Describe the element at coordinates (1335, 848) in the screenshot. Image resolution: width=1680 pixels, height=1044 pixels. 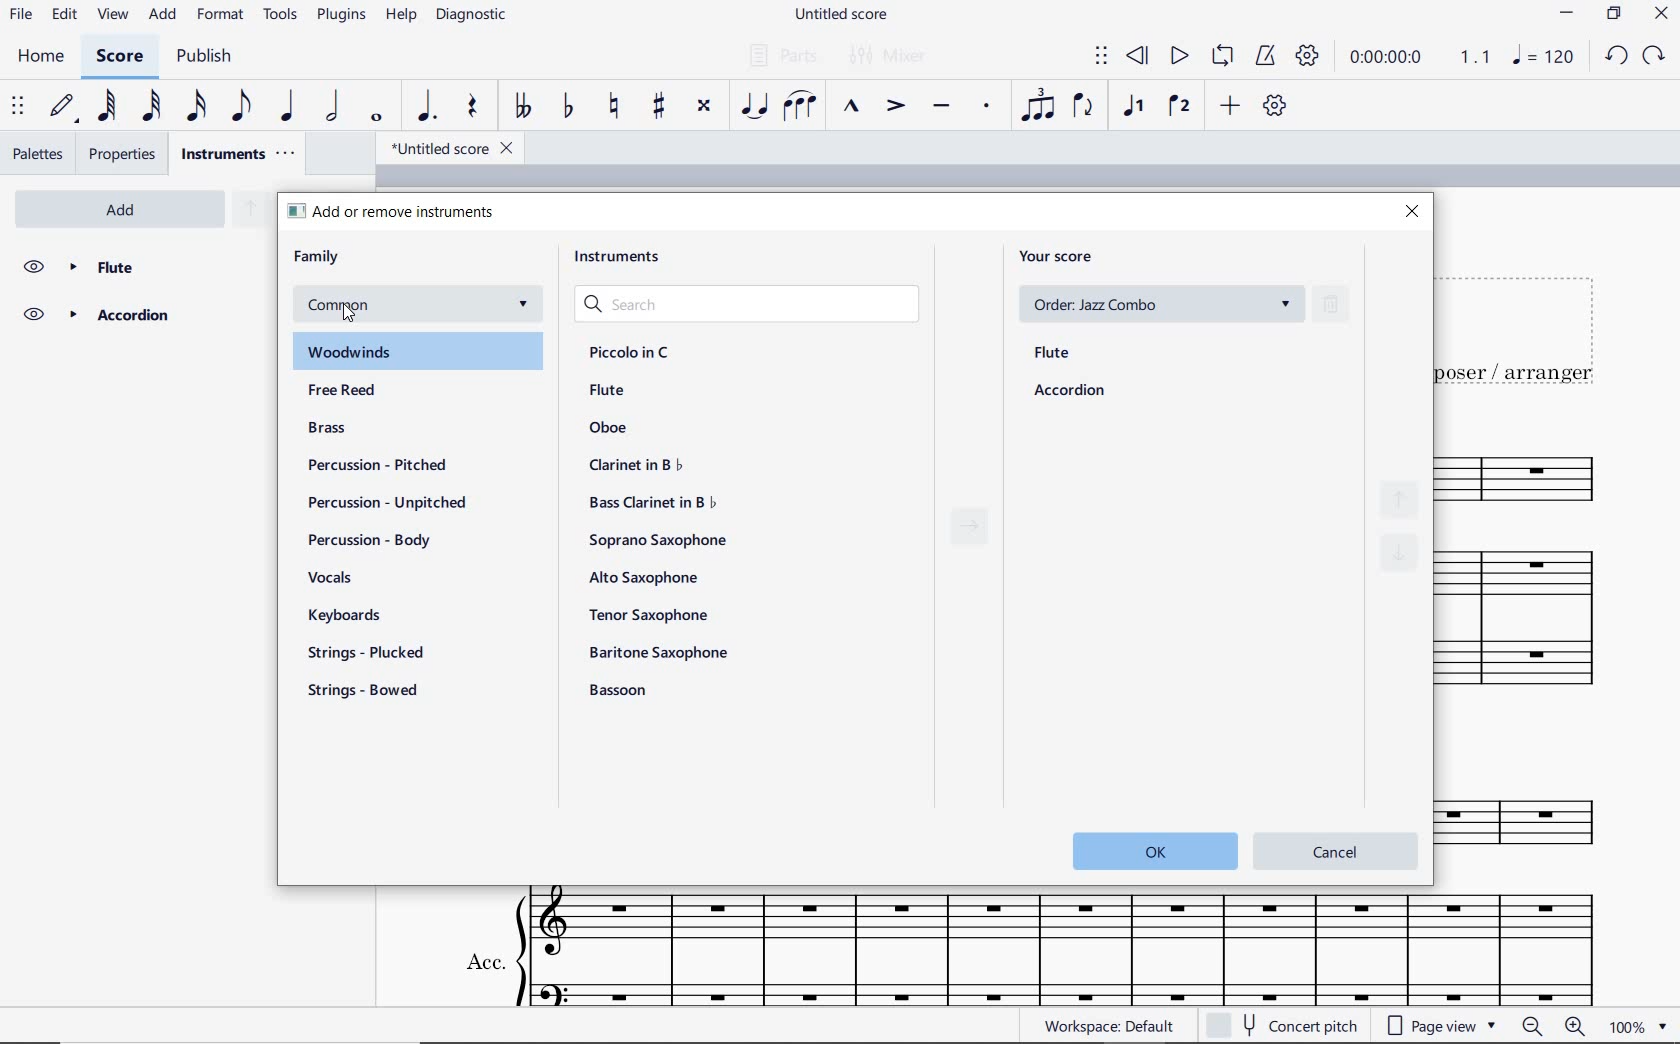
I see `cancel` at that location.